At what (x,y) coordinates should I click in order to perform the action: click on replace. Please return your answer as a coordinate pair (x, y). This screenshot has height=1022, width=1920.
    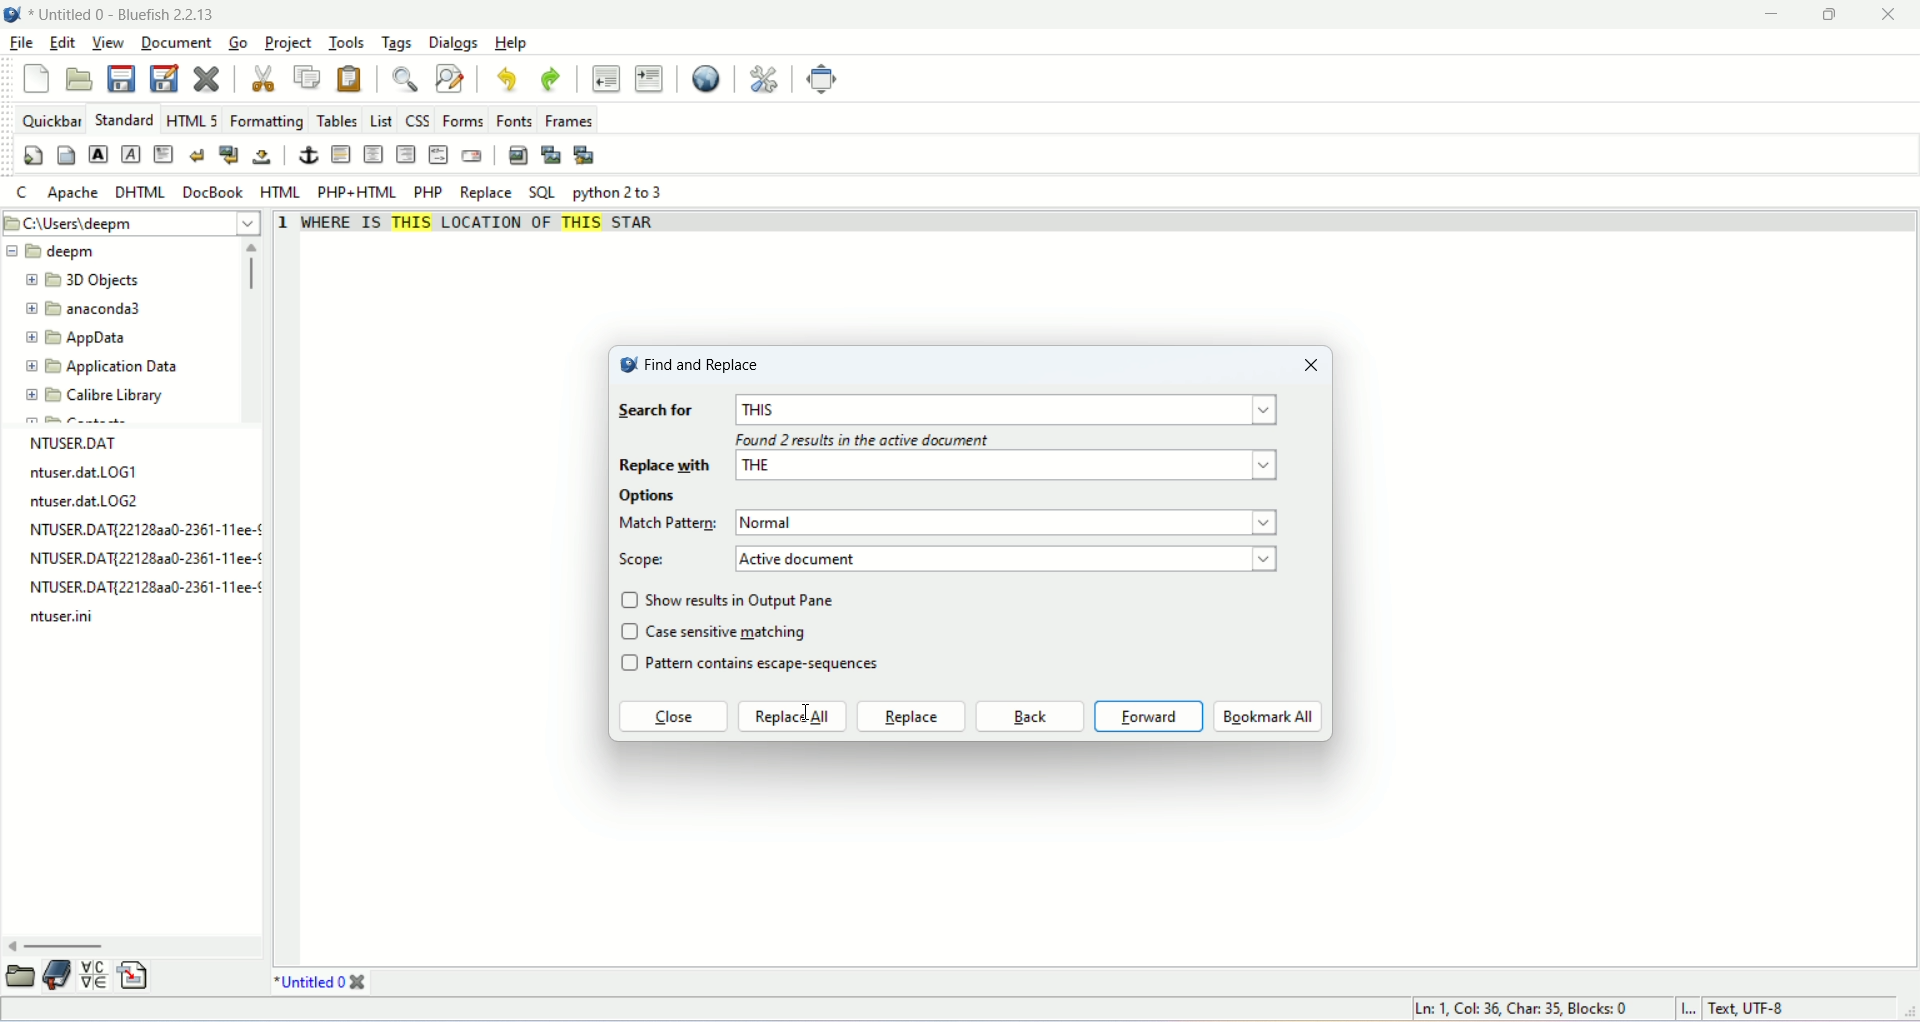
    Looking at the image, I should click on (484, 194).